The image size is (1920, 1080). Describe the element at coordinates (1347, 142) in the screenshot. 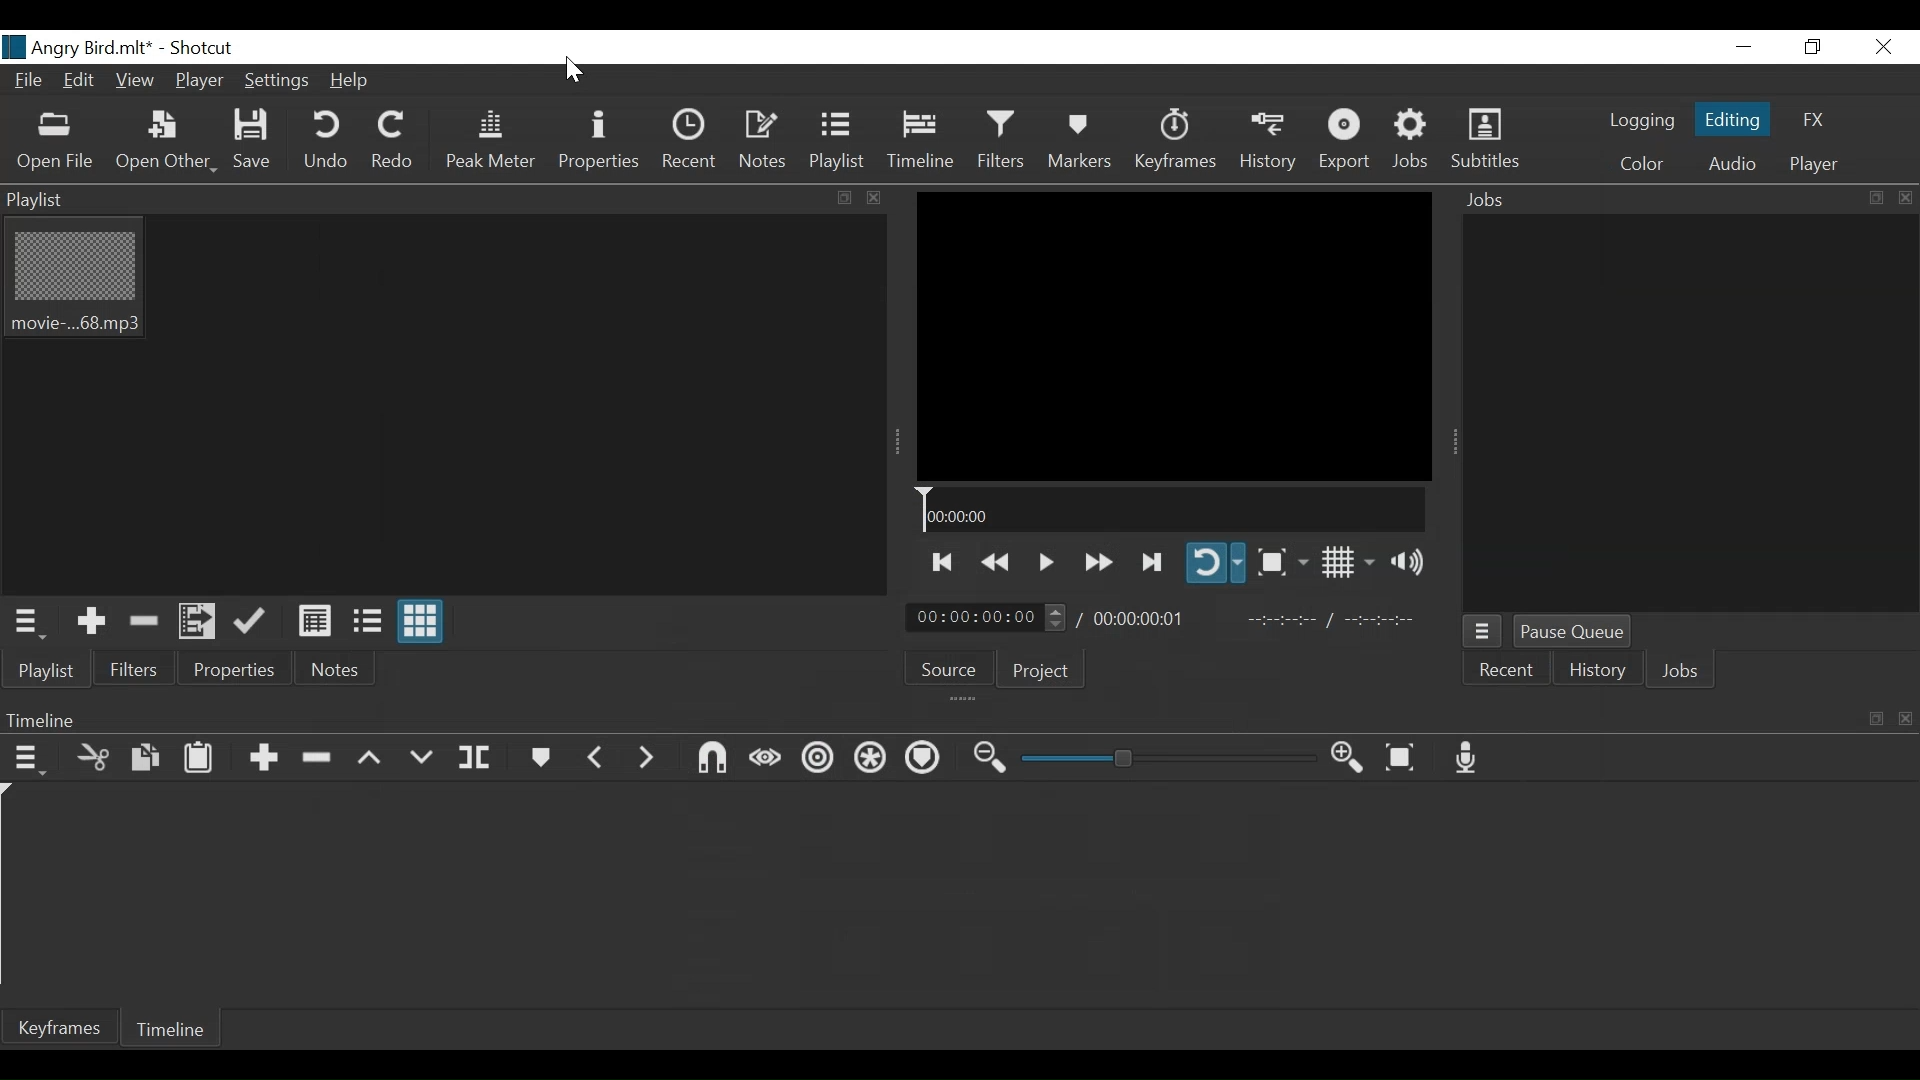

I see `Export` at that location.